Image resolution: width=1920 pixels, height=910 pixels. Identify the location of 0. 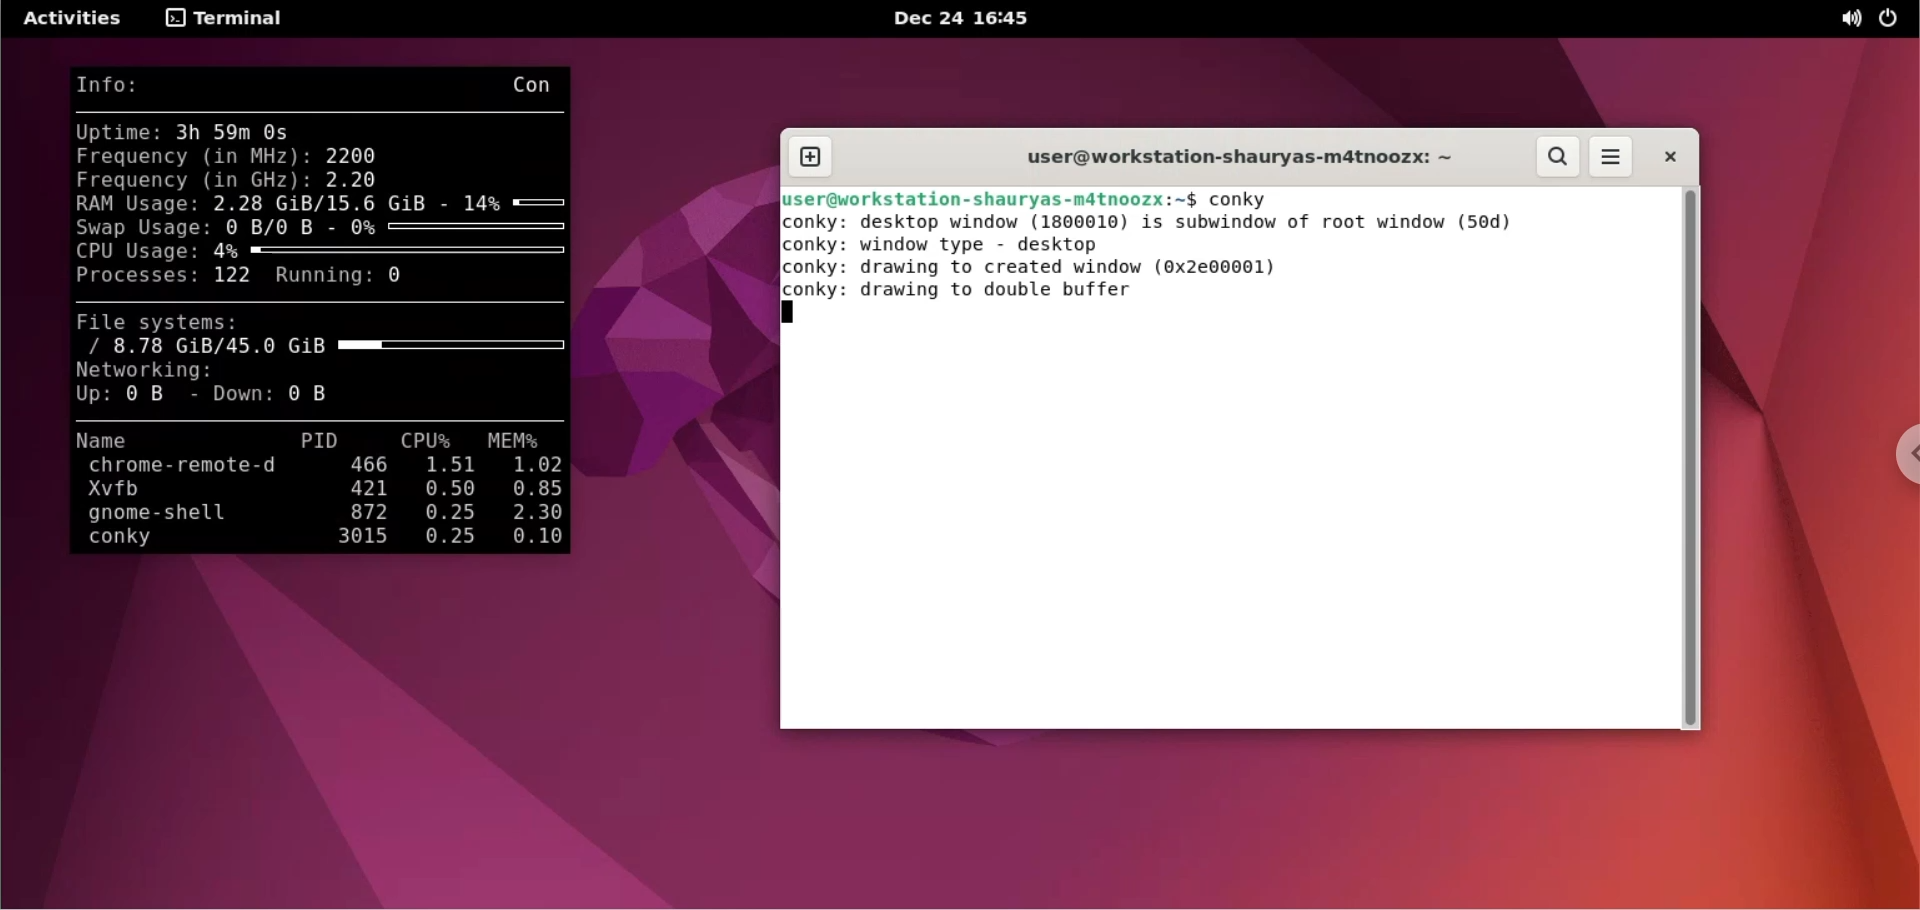
(394, 279).